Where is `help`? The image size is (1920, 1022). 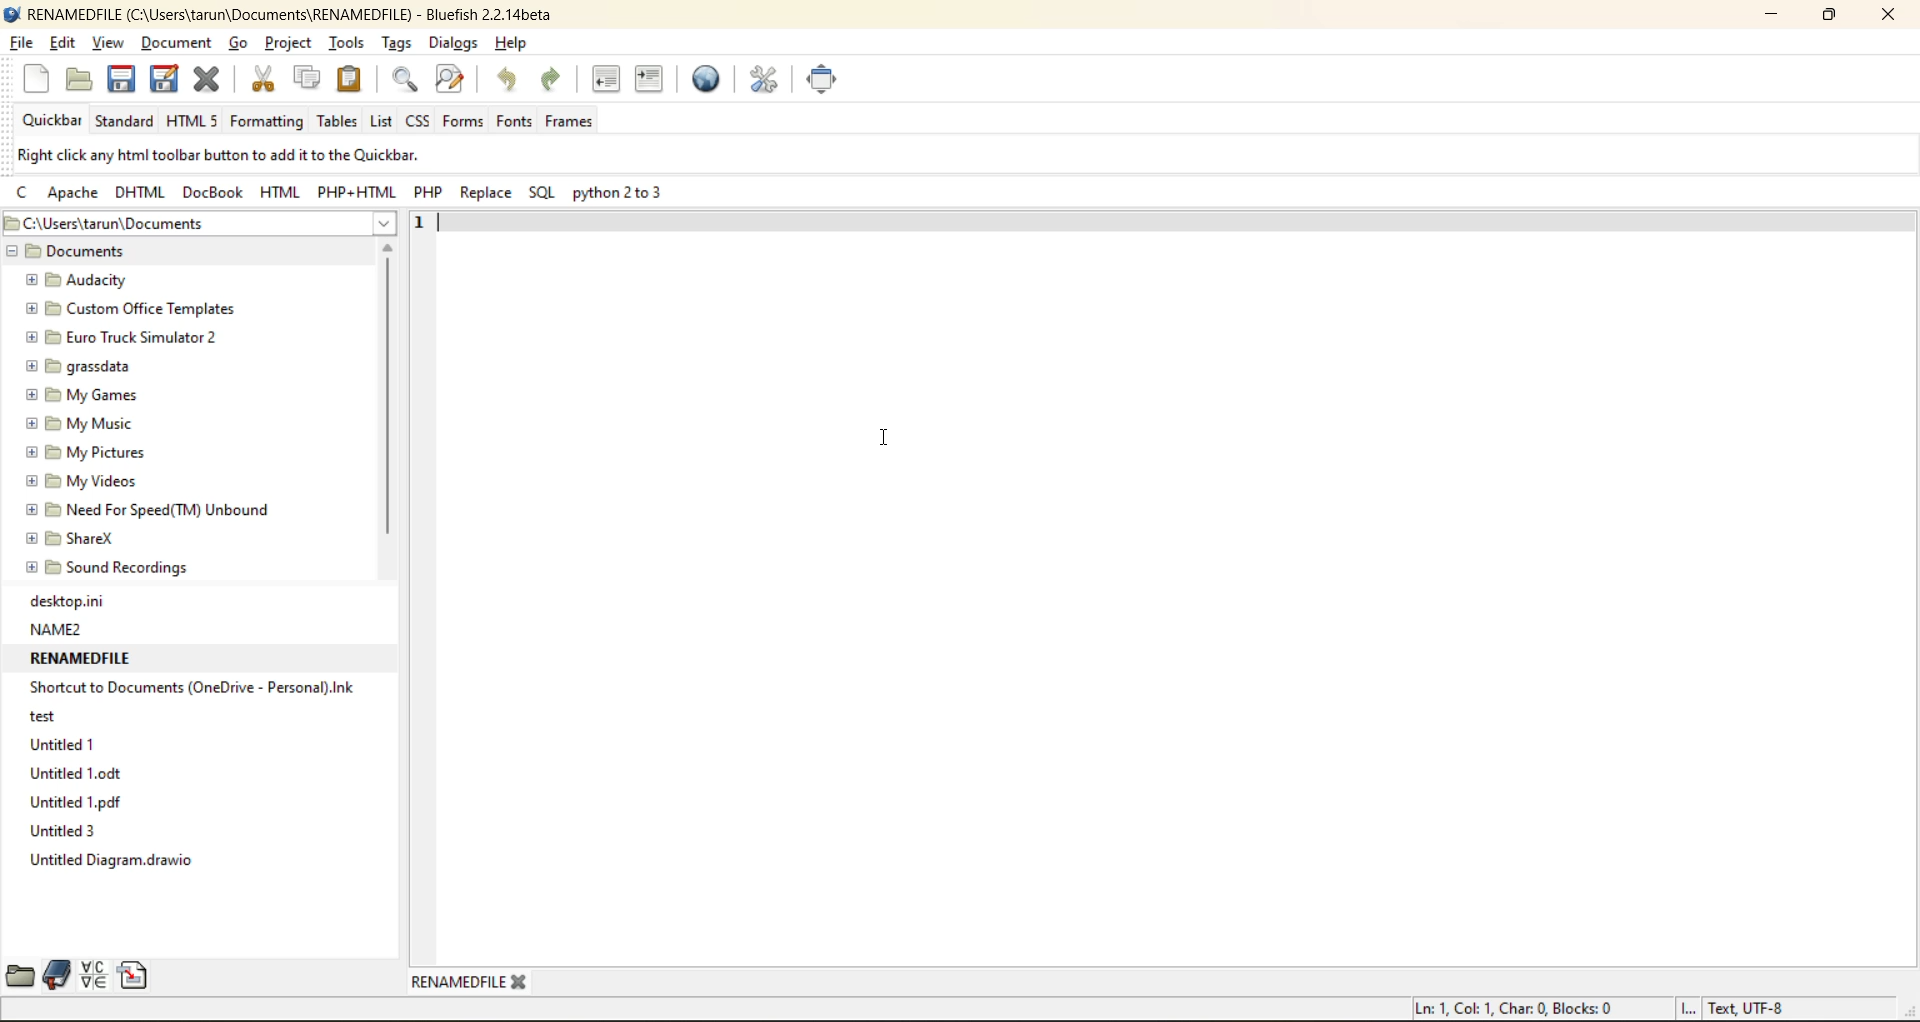
help is located at coordinates (515, 43).